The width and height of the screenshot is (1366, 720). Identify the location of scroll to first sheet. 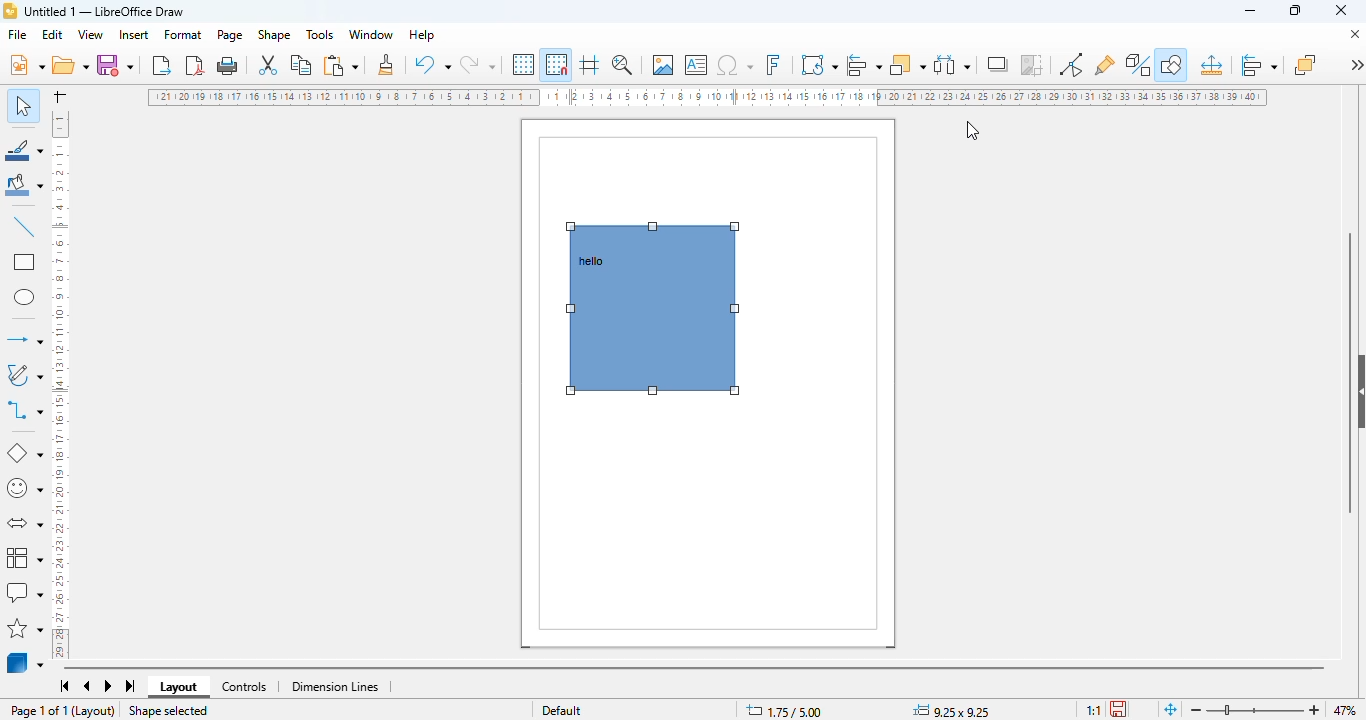
(65, 686).